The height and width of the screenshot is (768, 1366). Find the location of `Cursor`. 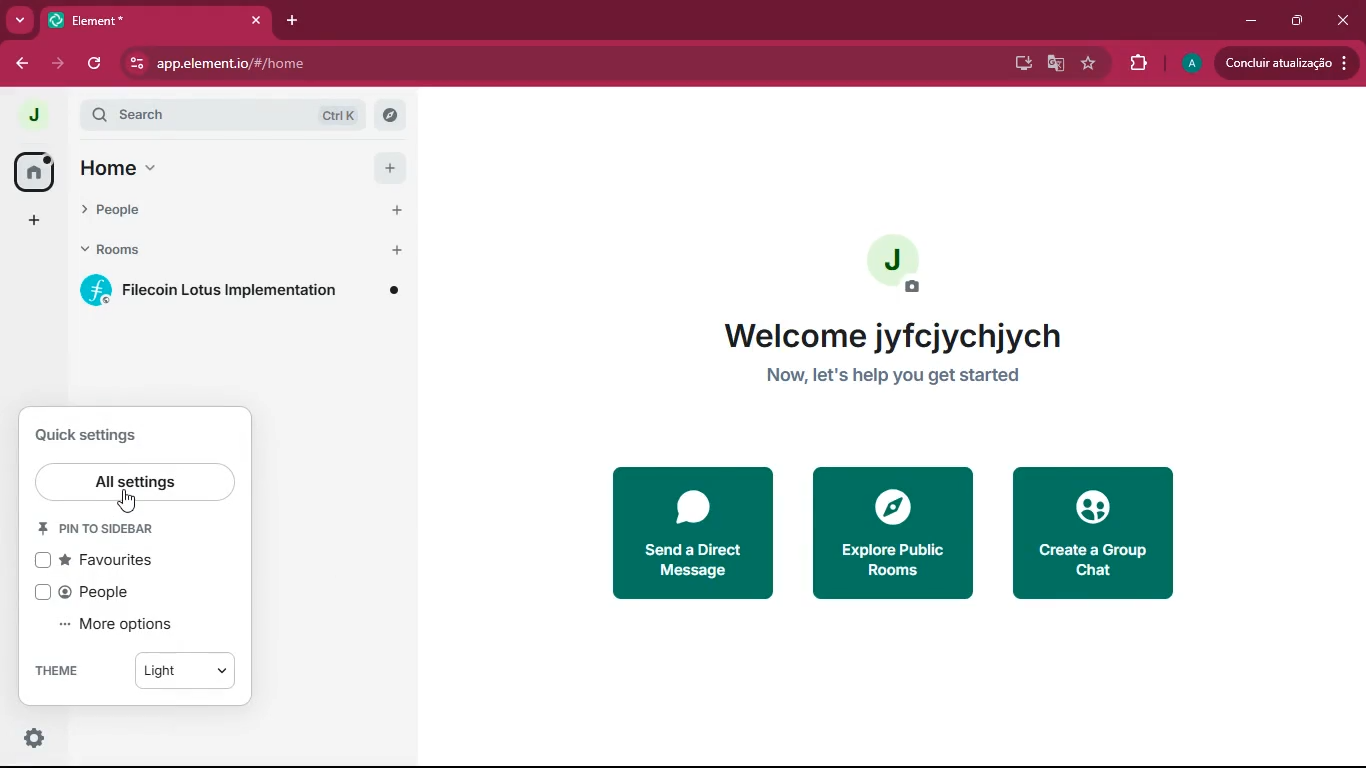

Cursor is located at coordinates (129, 500).